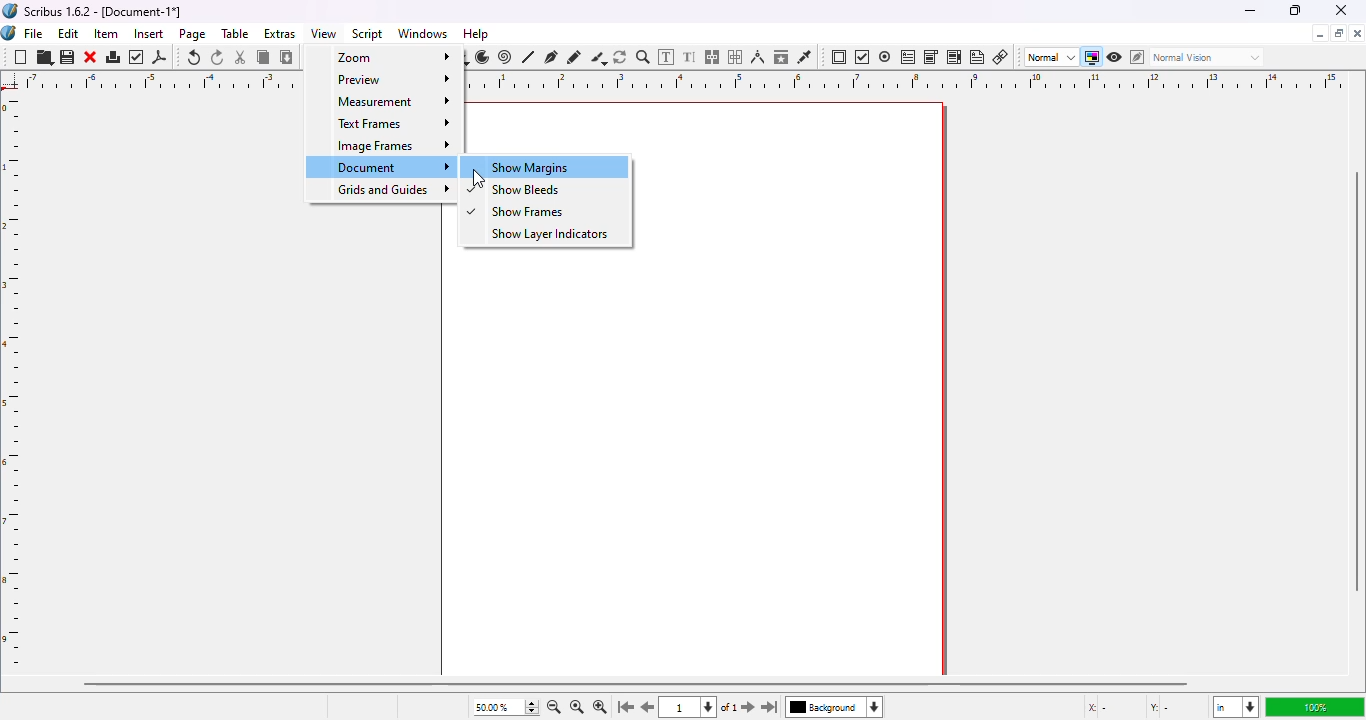 This screenshot has height=720, width=1366. I want to click on maximize, so click(1294, 10).